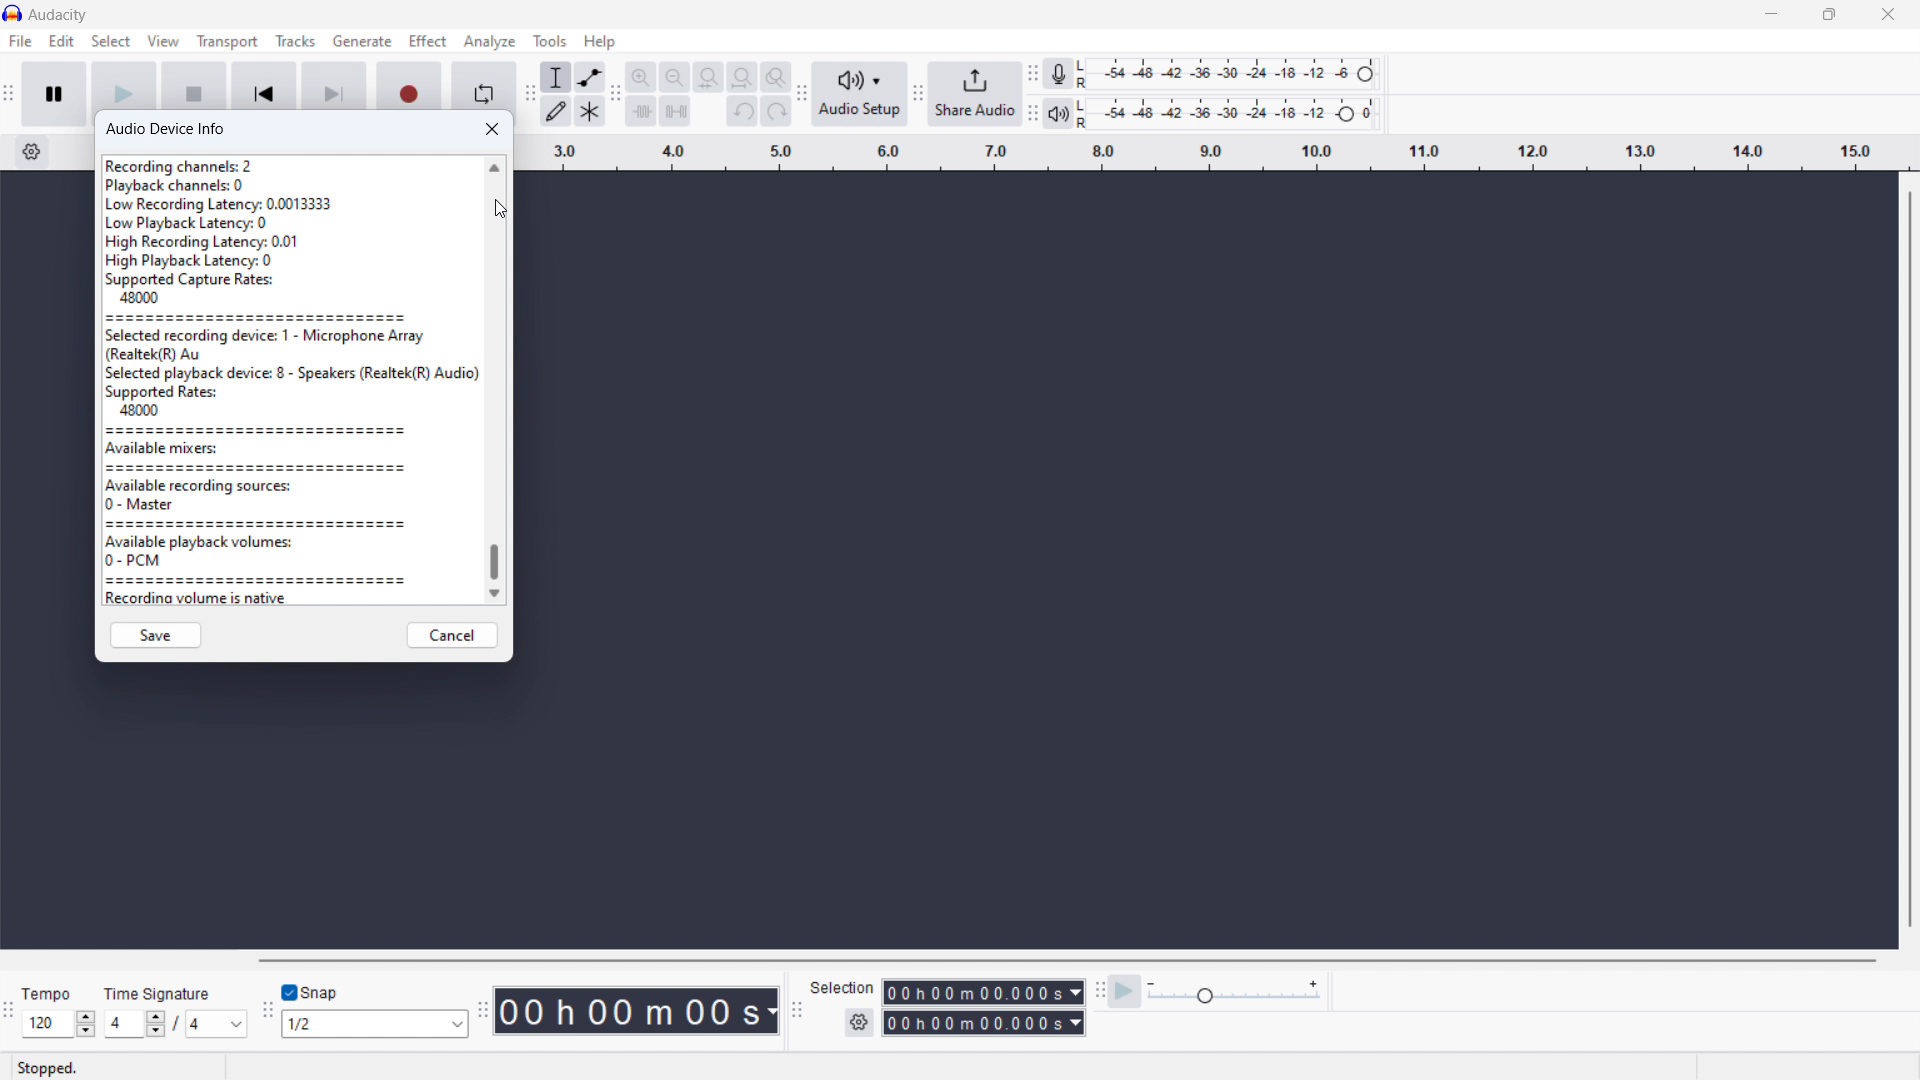 This screenshot has width=1920, height=1080. What do you see at coordinates (1056, 74) in the screenshot?
I see `recording meter` at bounding box center [1056, 74].